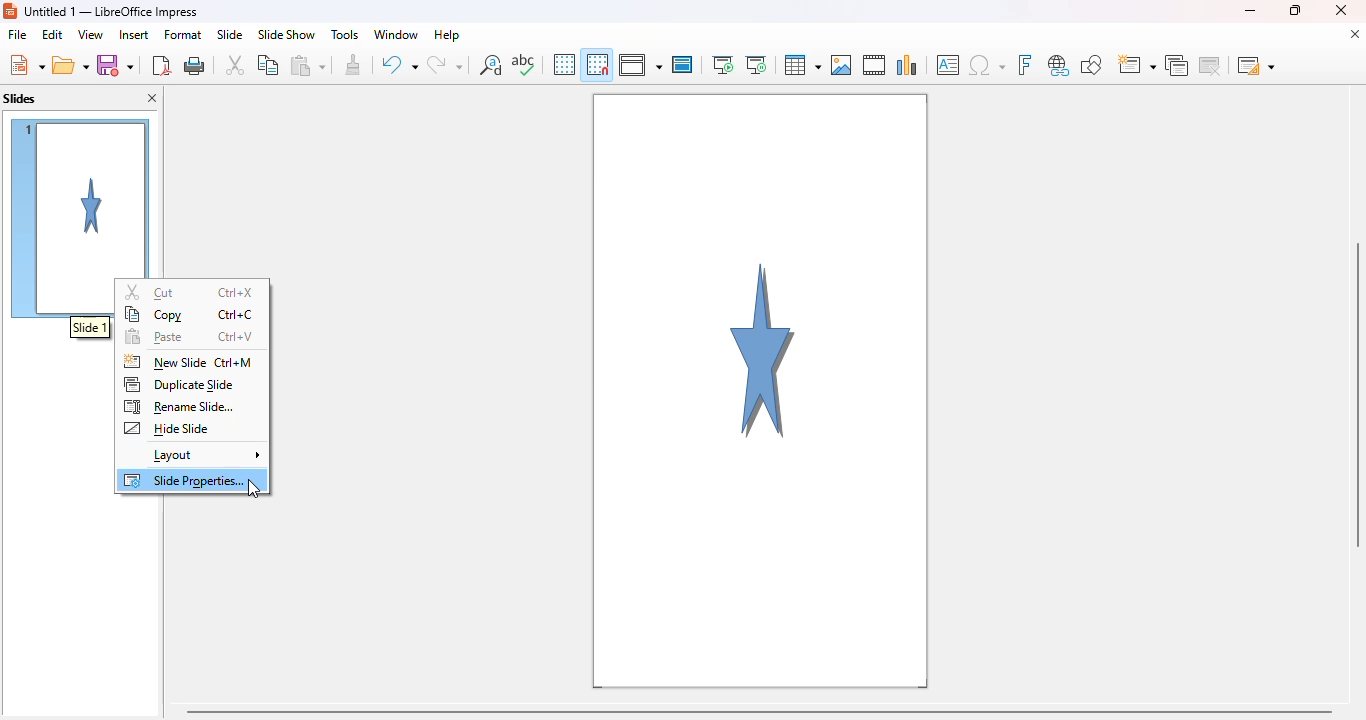  What do you see at coordinates (254, 488) in the screenshot?
I see `cursor` at bounding box center [254, 488].